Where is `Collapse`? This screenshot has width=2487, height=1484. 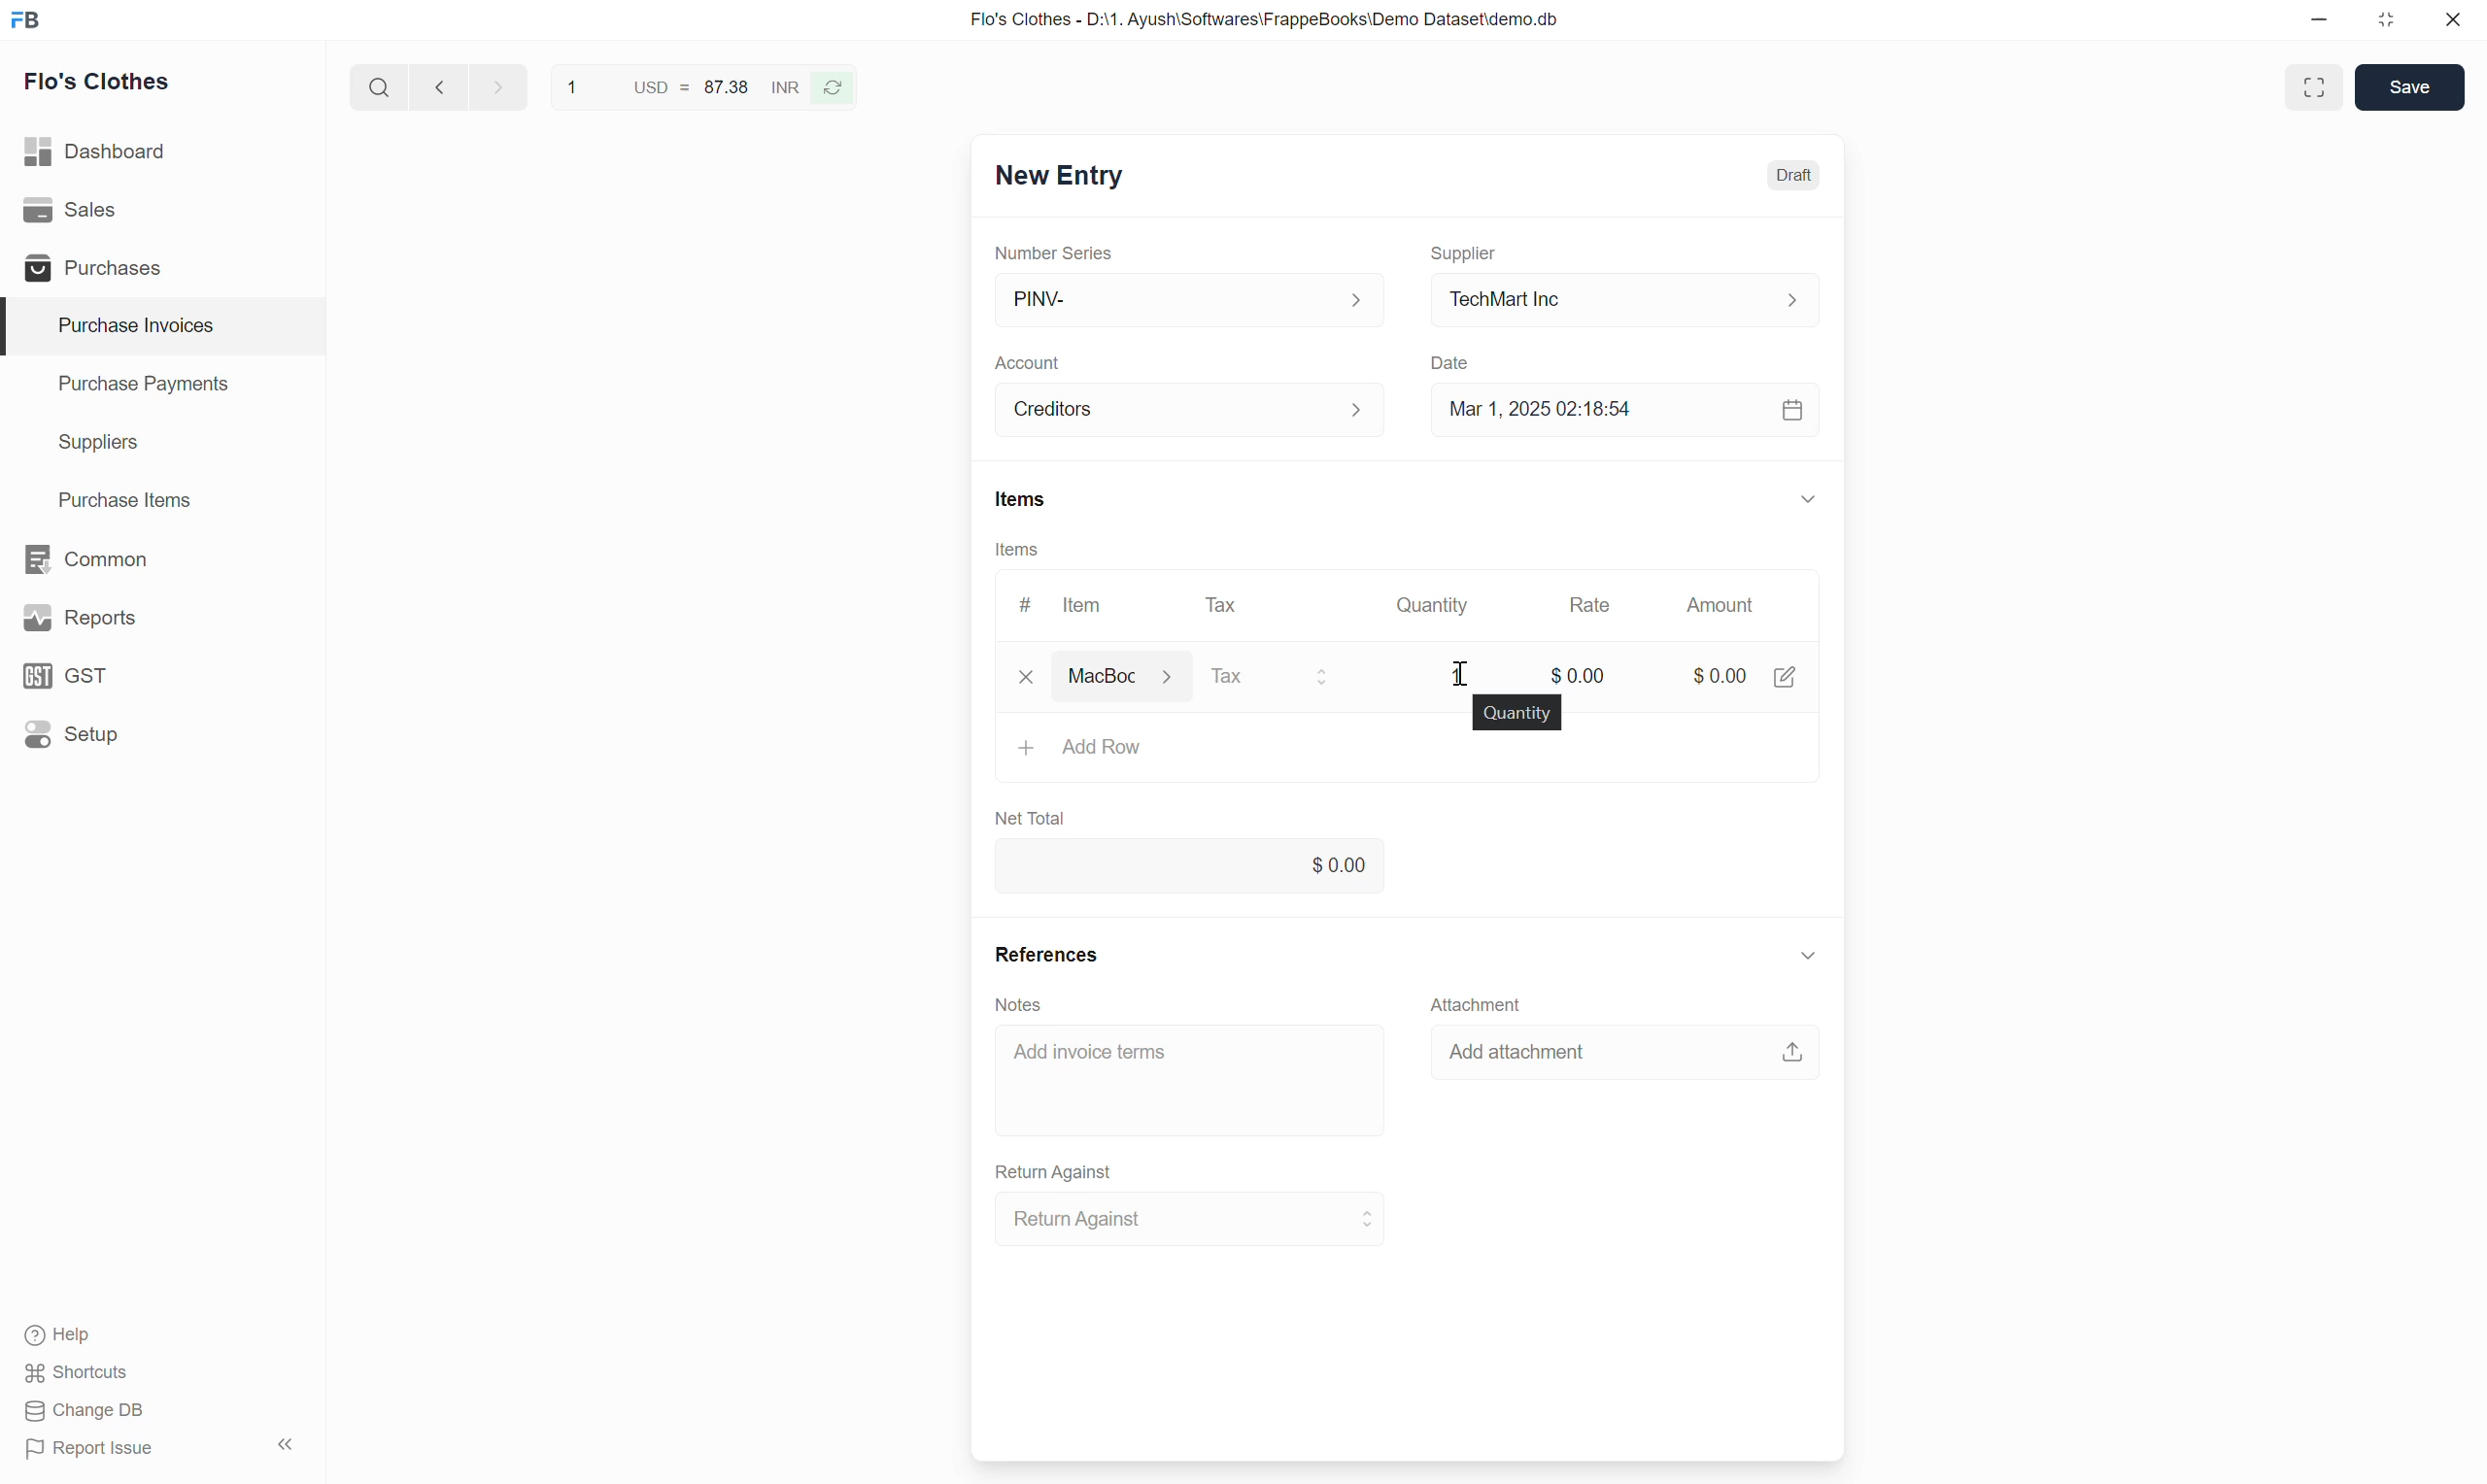 Collapse is located at coordinates (1808, 955).